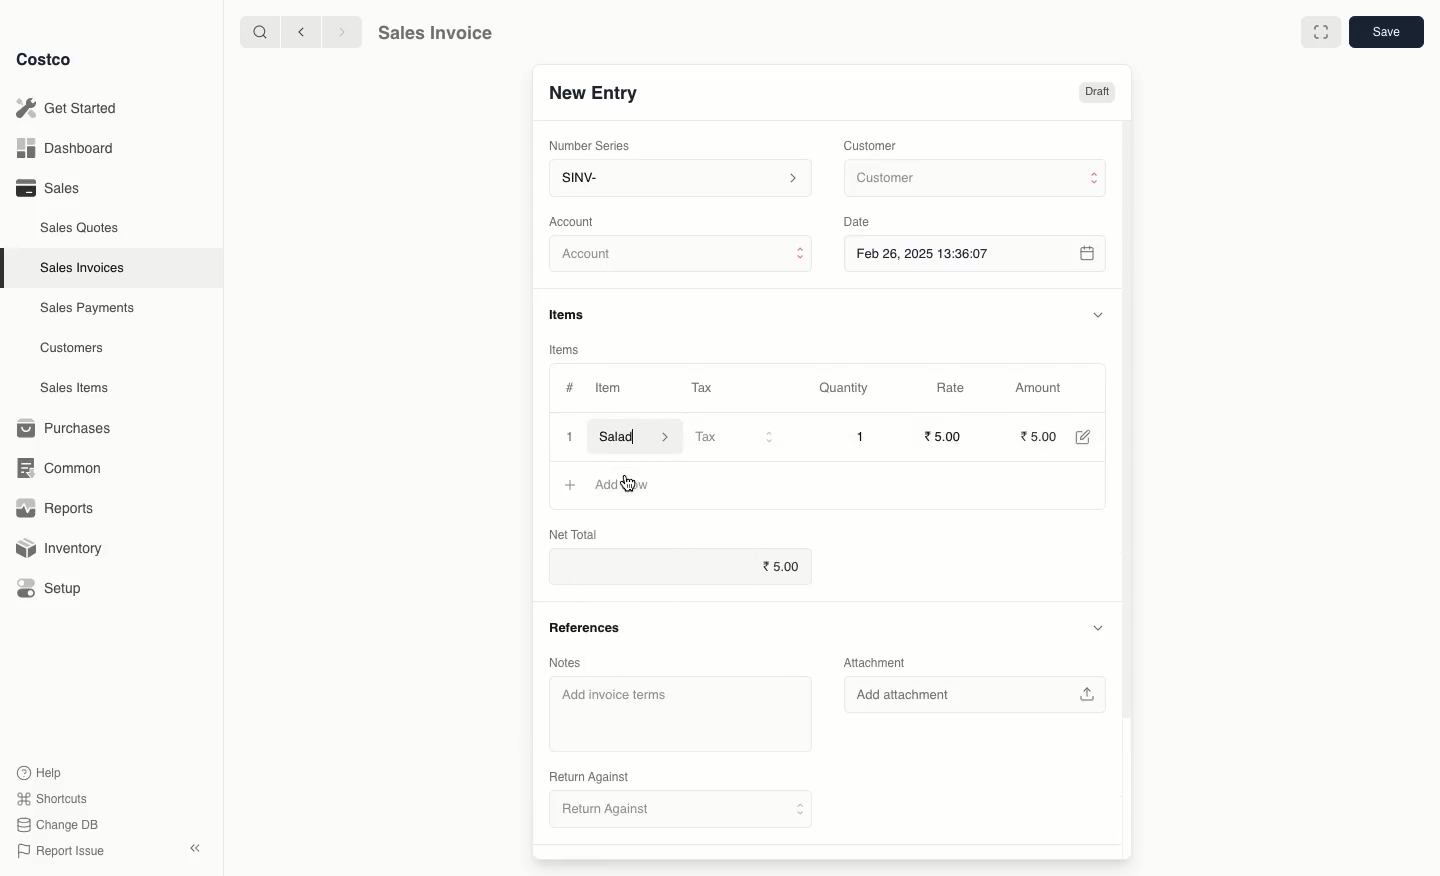 The image size is (1440, 876). Describe the element at coordinates (635, 436) in the screenshot. I see `Salad` at that location.